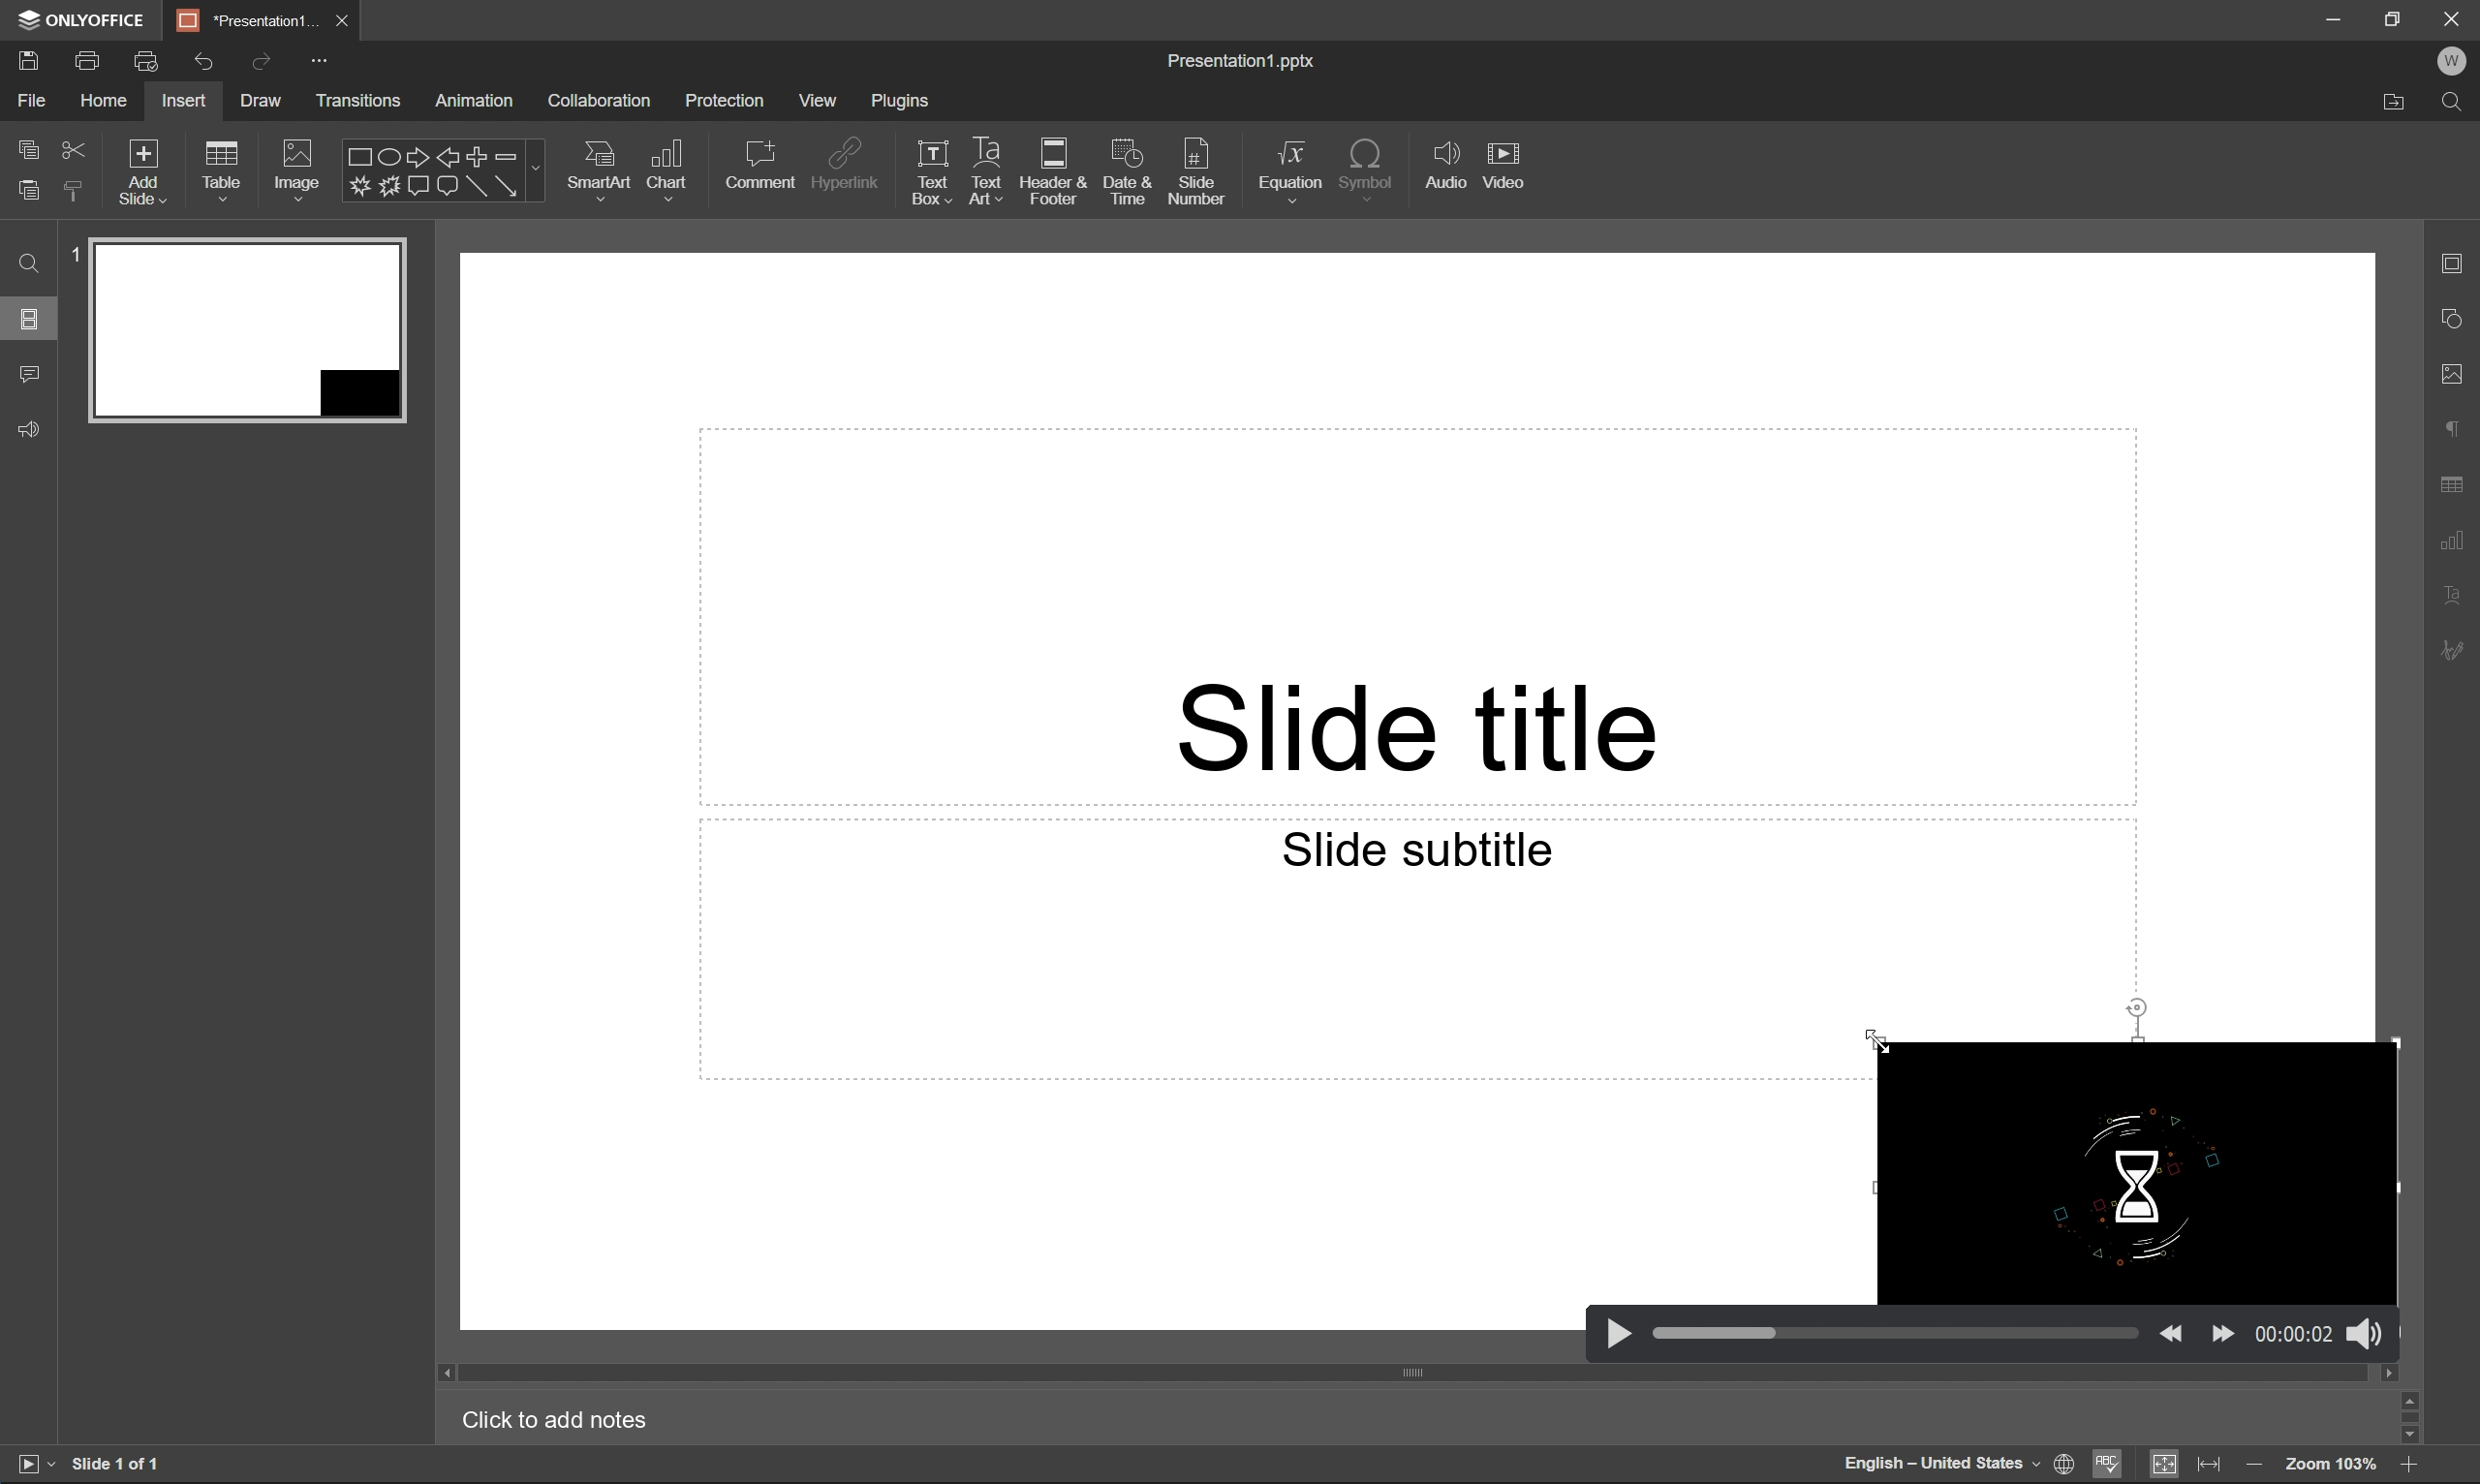 This screenshot has width=2480, height=1484. What do you see at coordinates (2457, 650) in the screenshot?
I see `signature settings` at bounding box center [2457, 650].